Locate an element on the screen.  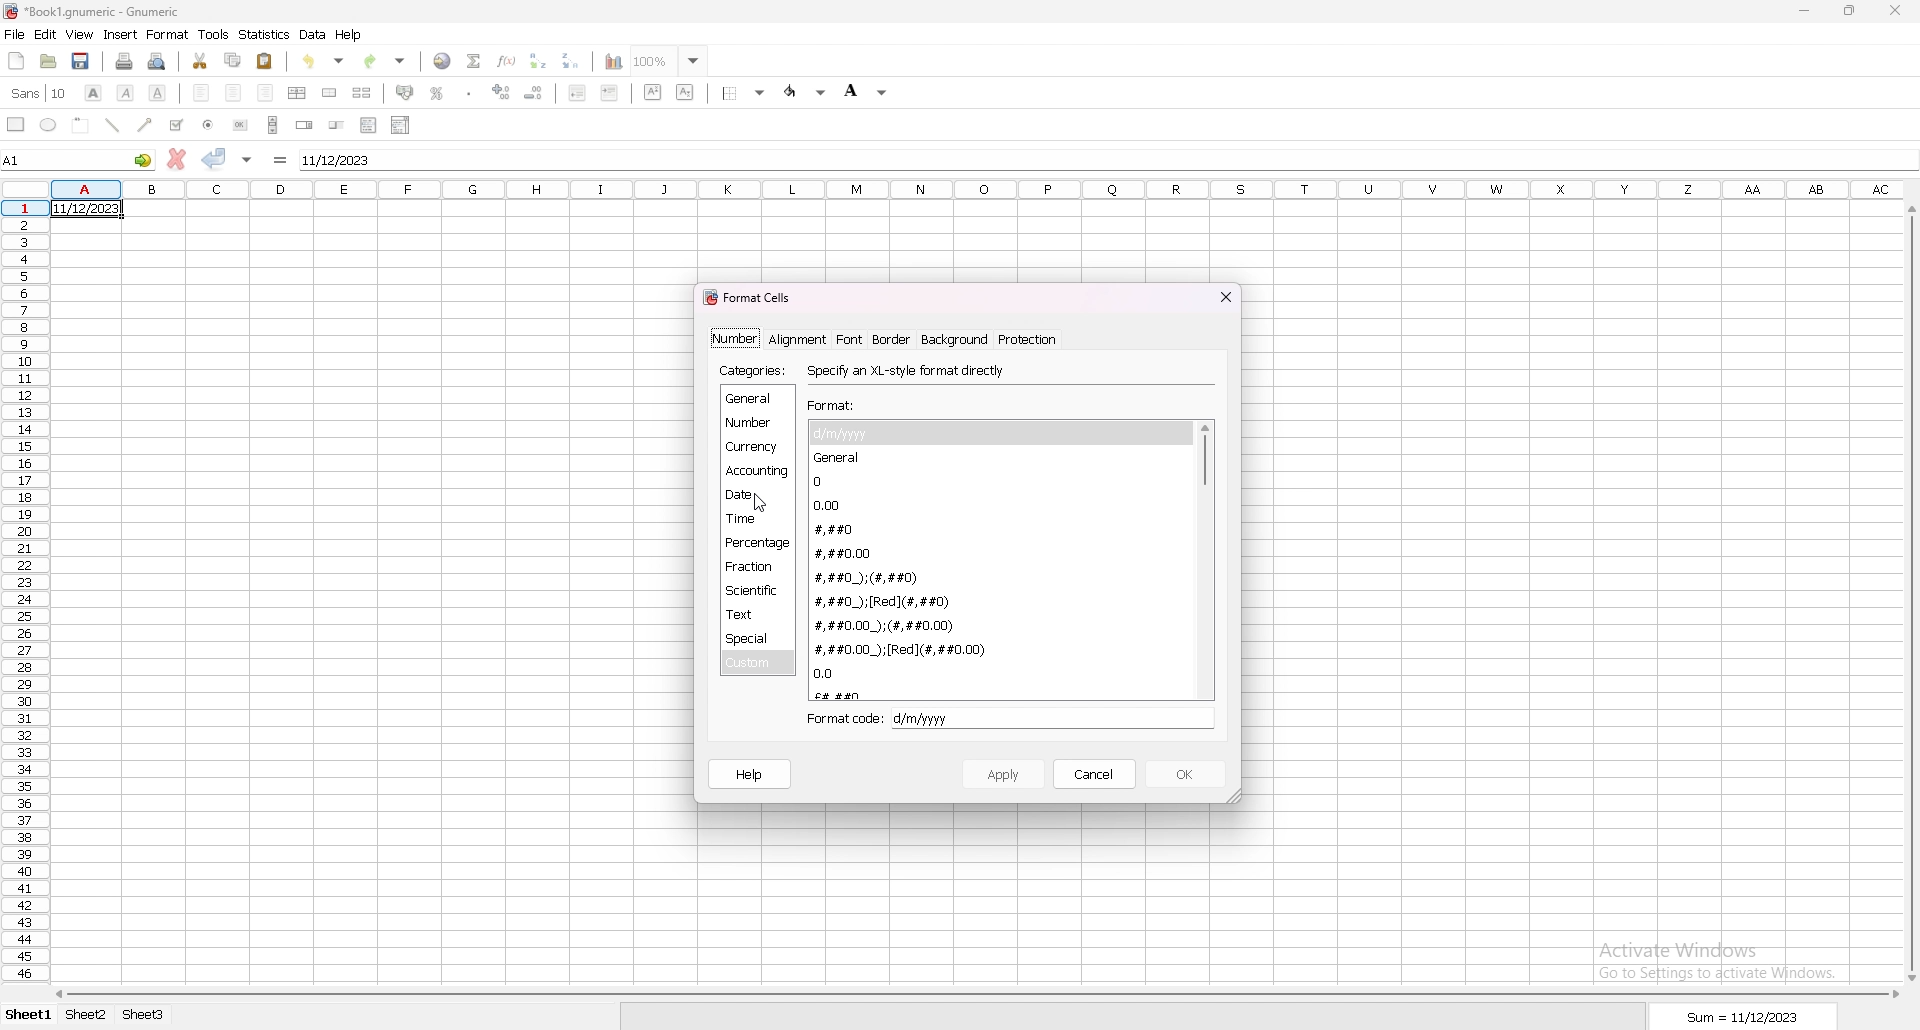
text is located at coordinates (757, 615).